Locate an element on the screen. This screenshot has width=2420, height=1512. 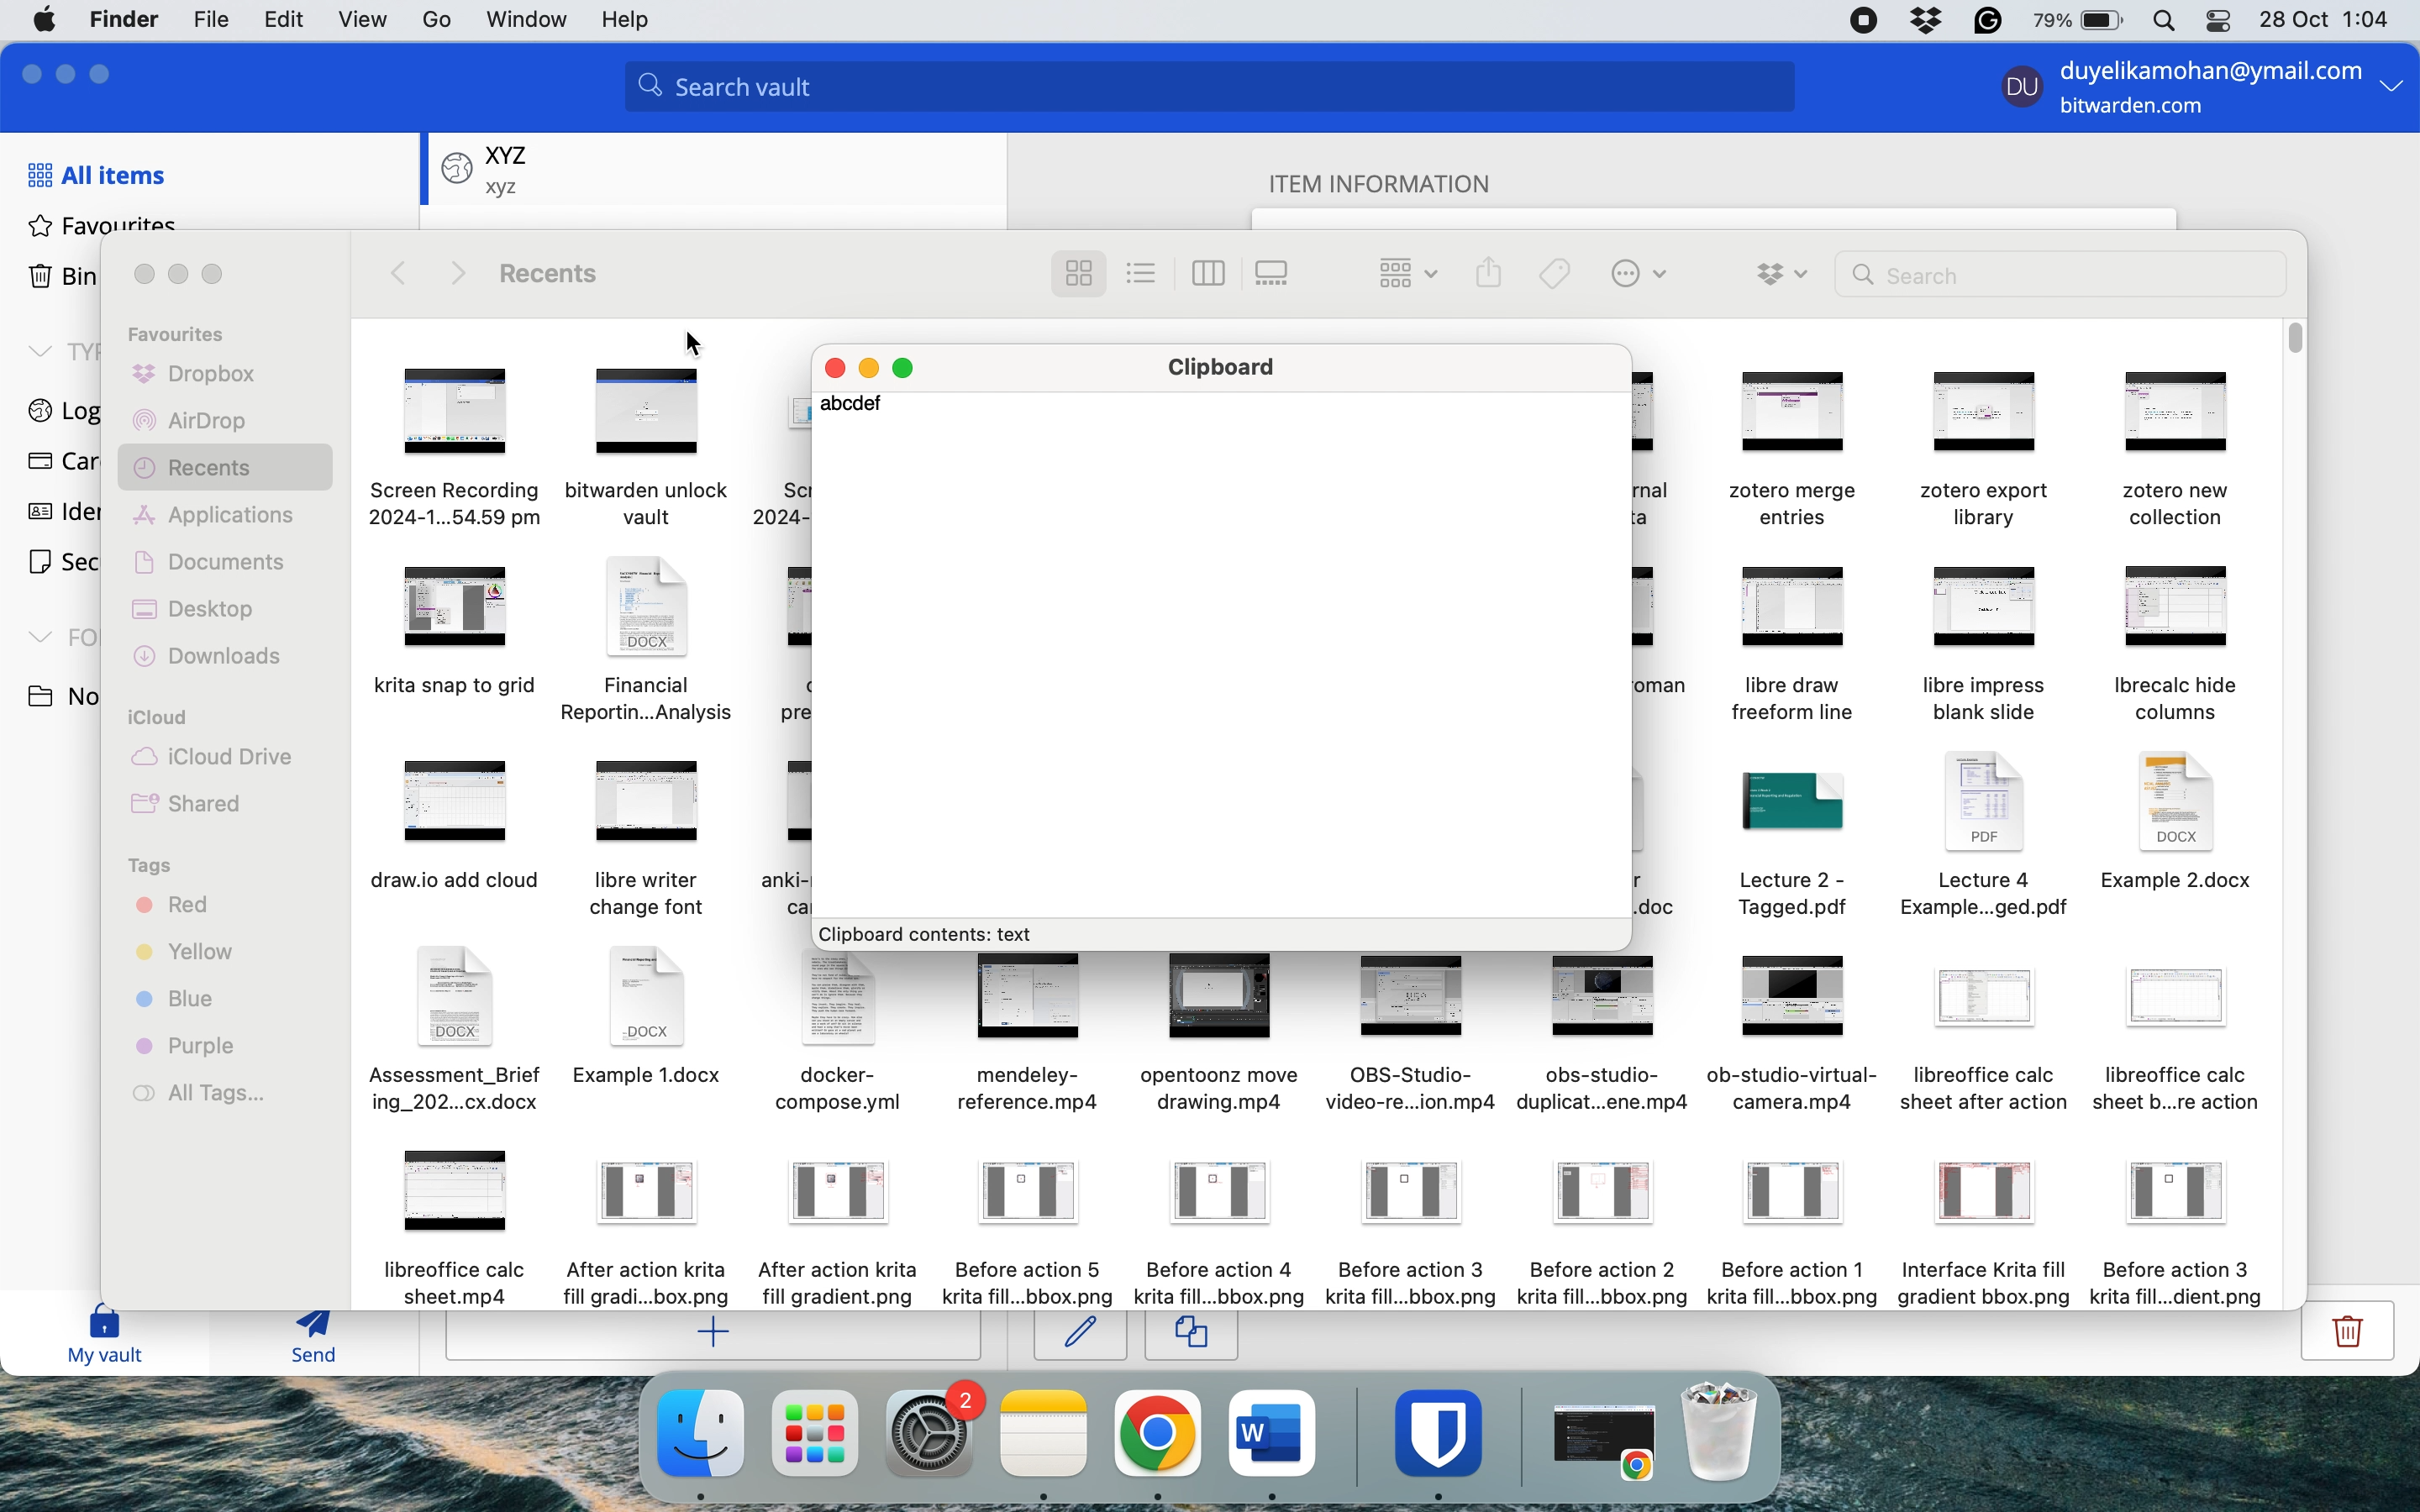
vertical scroll bar is located at coordinates (2295, 340).